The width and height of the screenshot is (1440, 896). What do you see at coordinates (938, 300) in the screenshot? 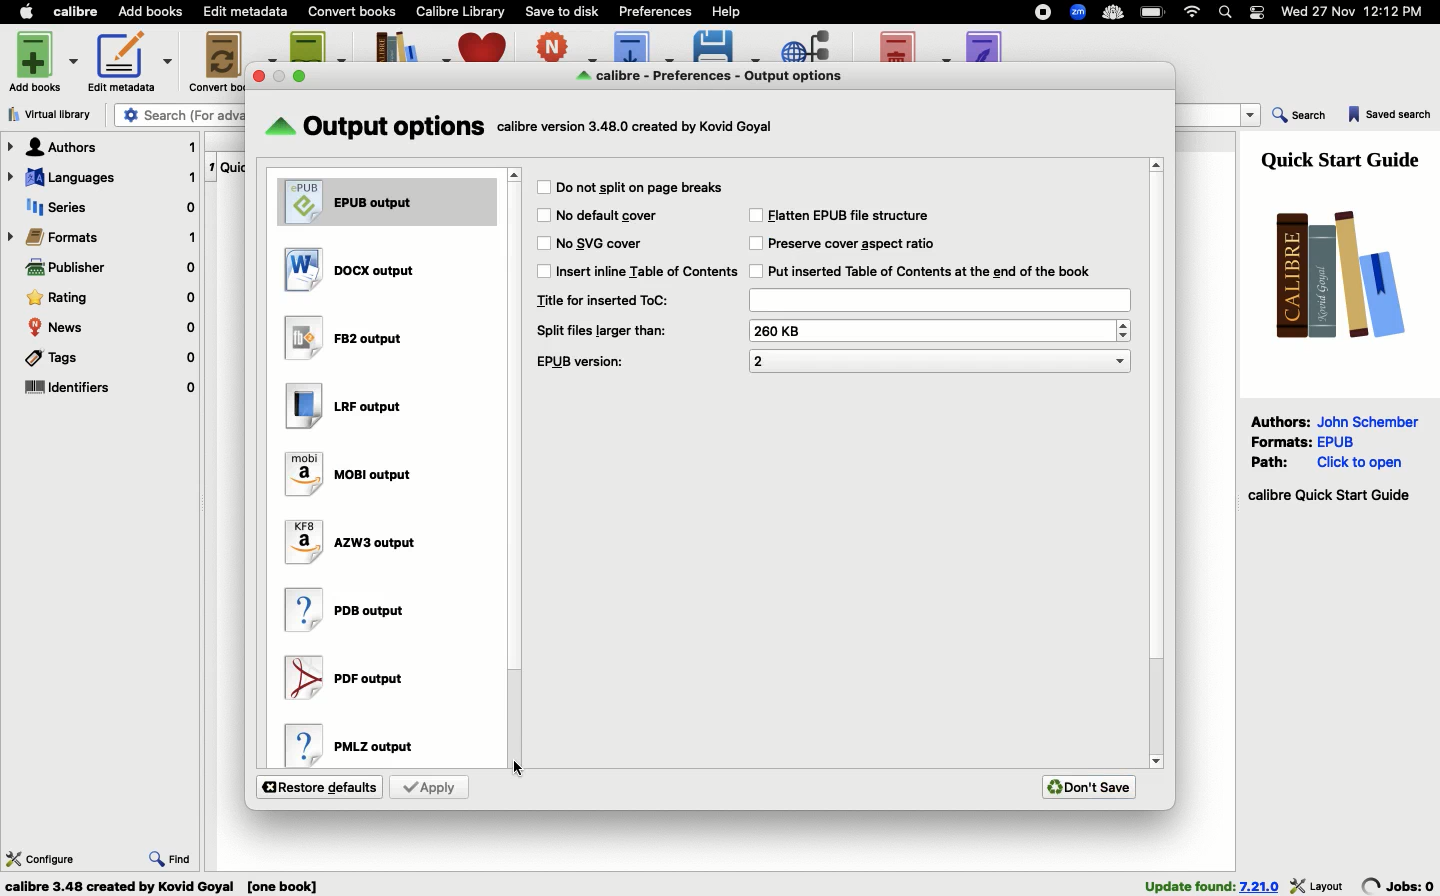
I see `Title` at bounding box center [938, 300].